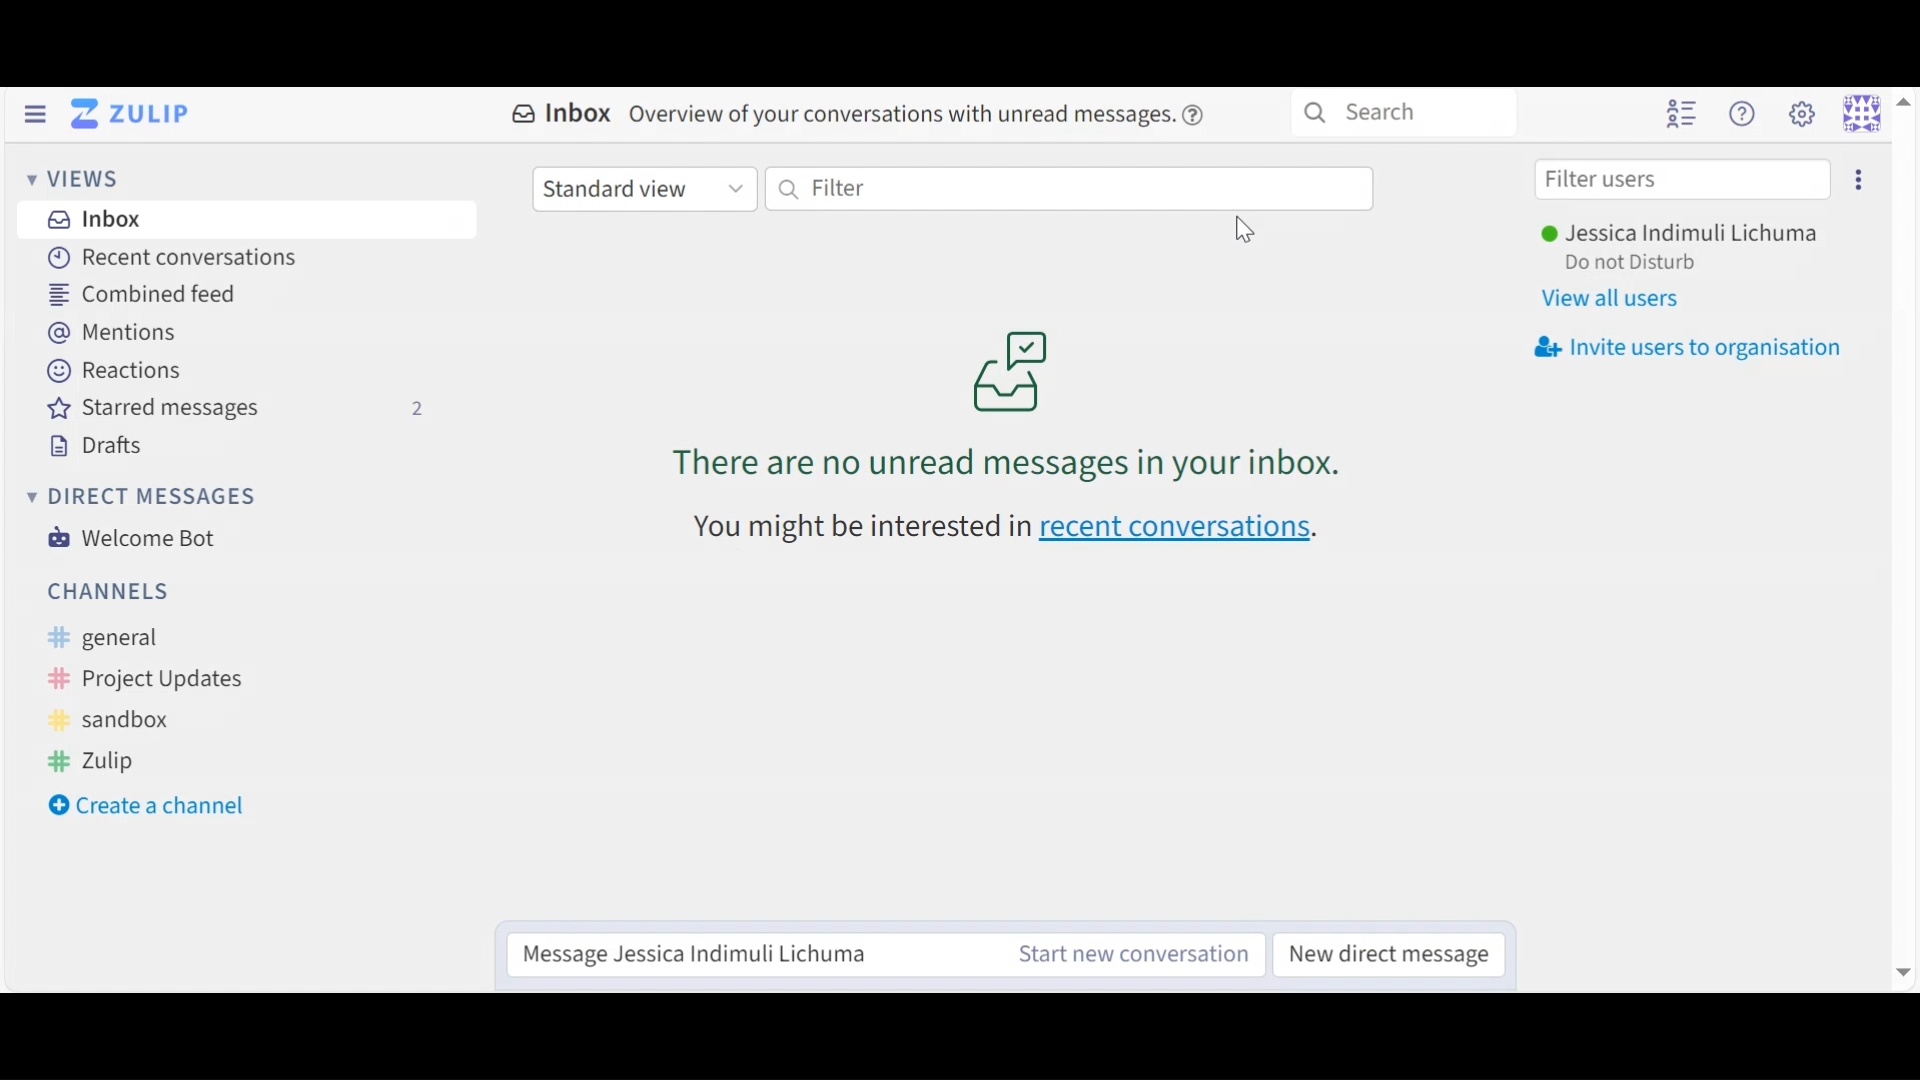 Image resolution: width=1920 pixels, height=1080 pixels. I want to click on Invite users to organisation, so click(1855, 179).